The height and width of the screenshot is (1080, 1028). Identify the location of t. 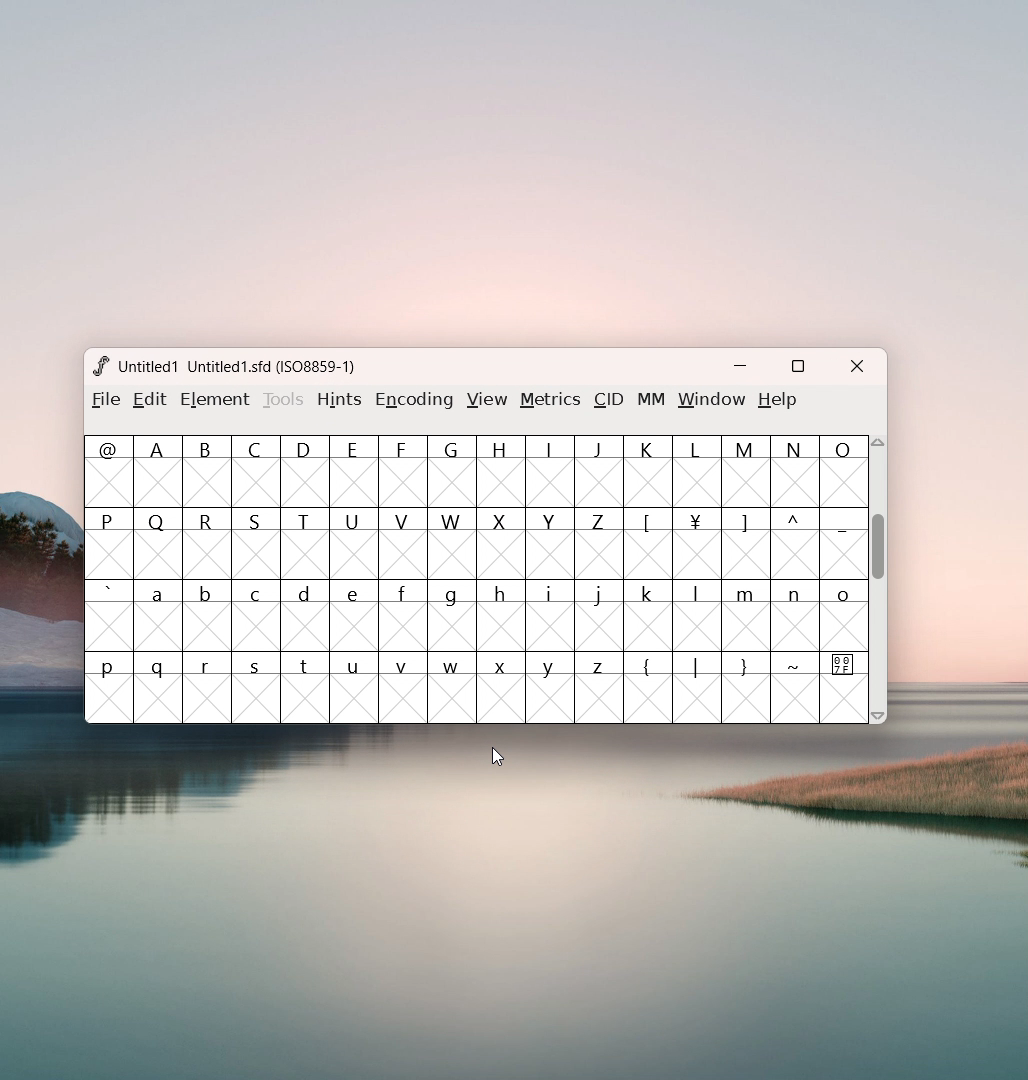
(306, 687).